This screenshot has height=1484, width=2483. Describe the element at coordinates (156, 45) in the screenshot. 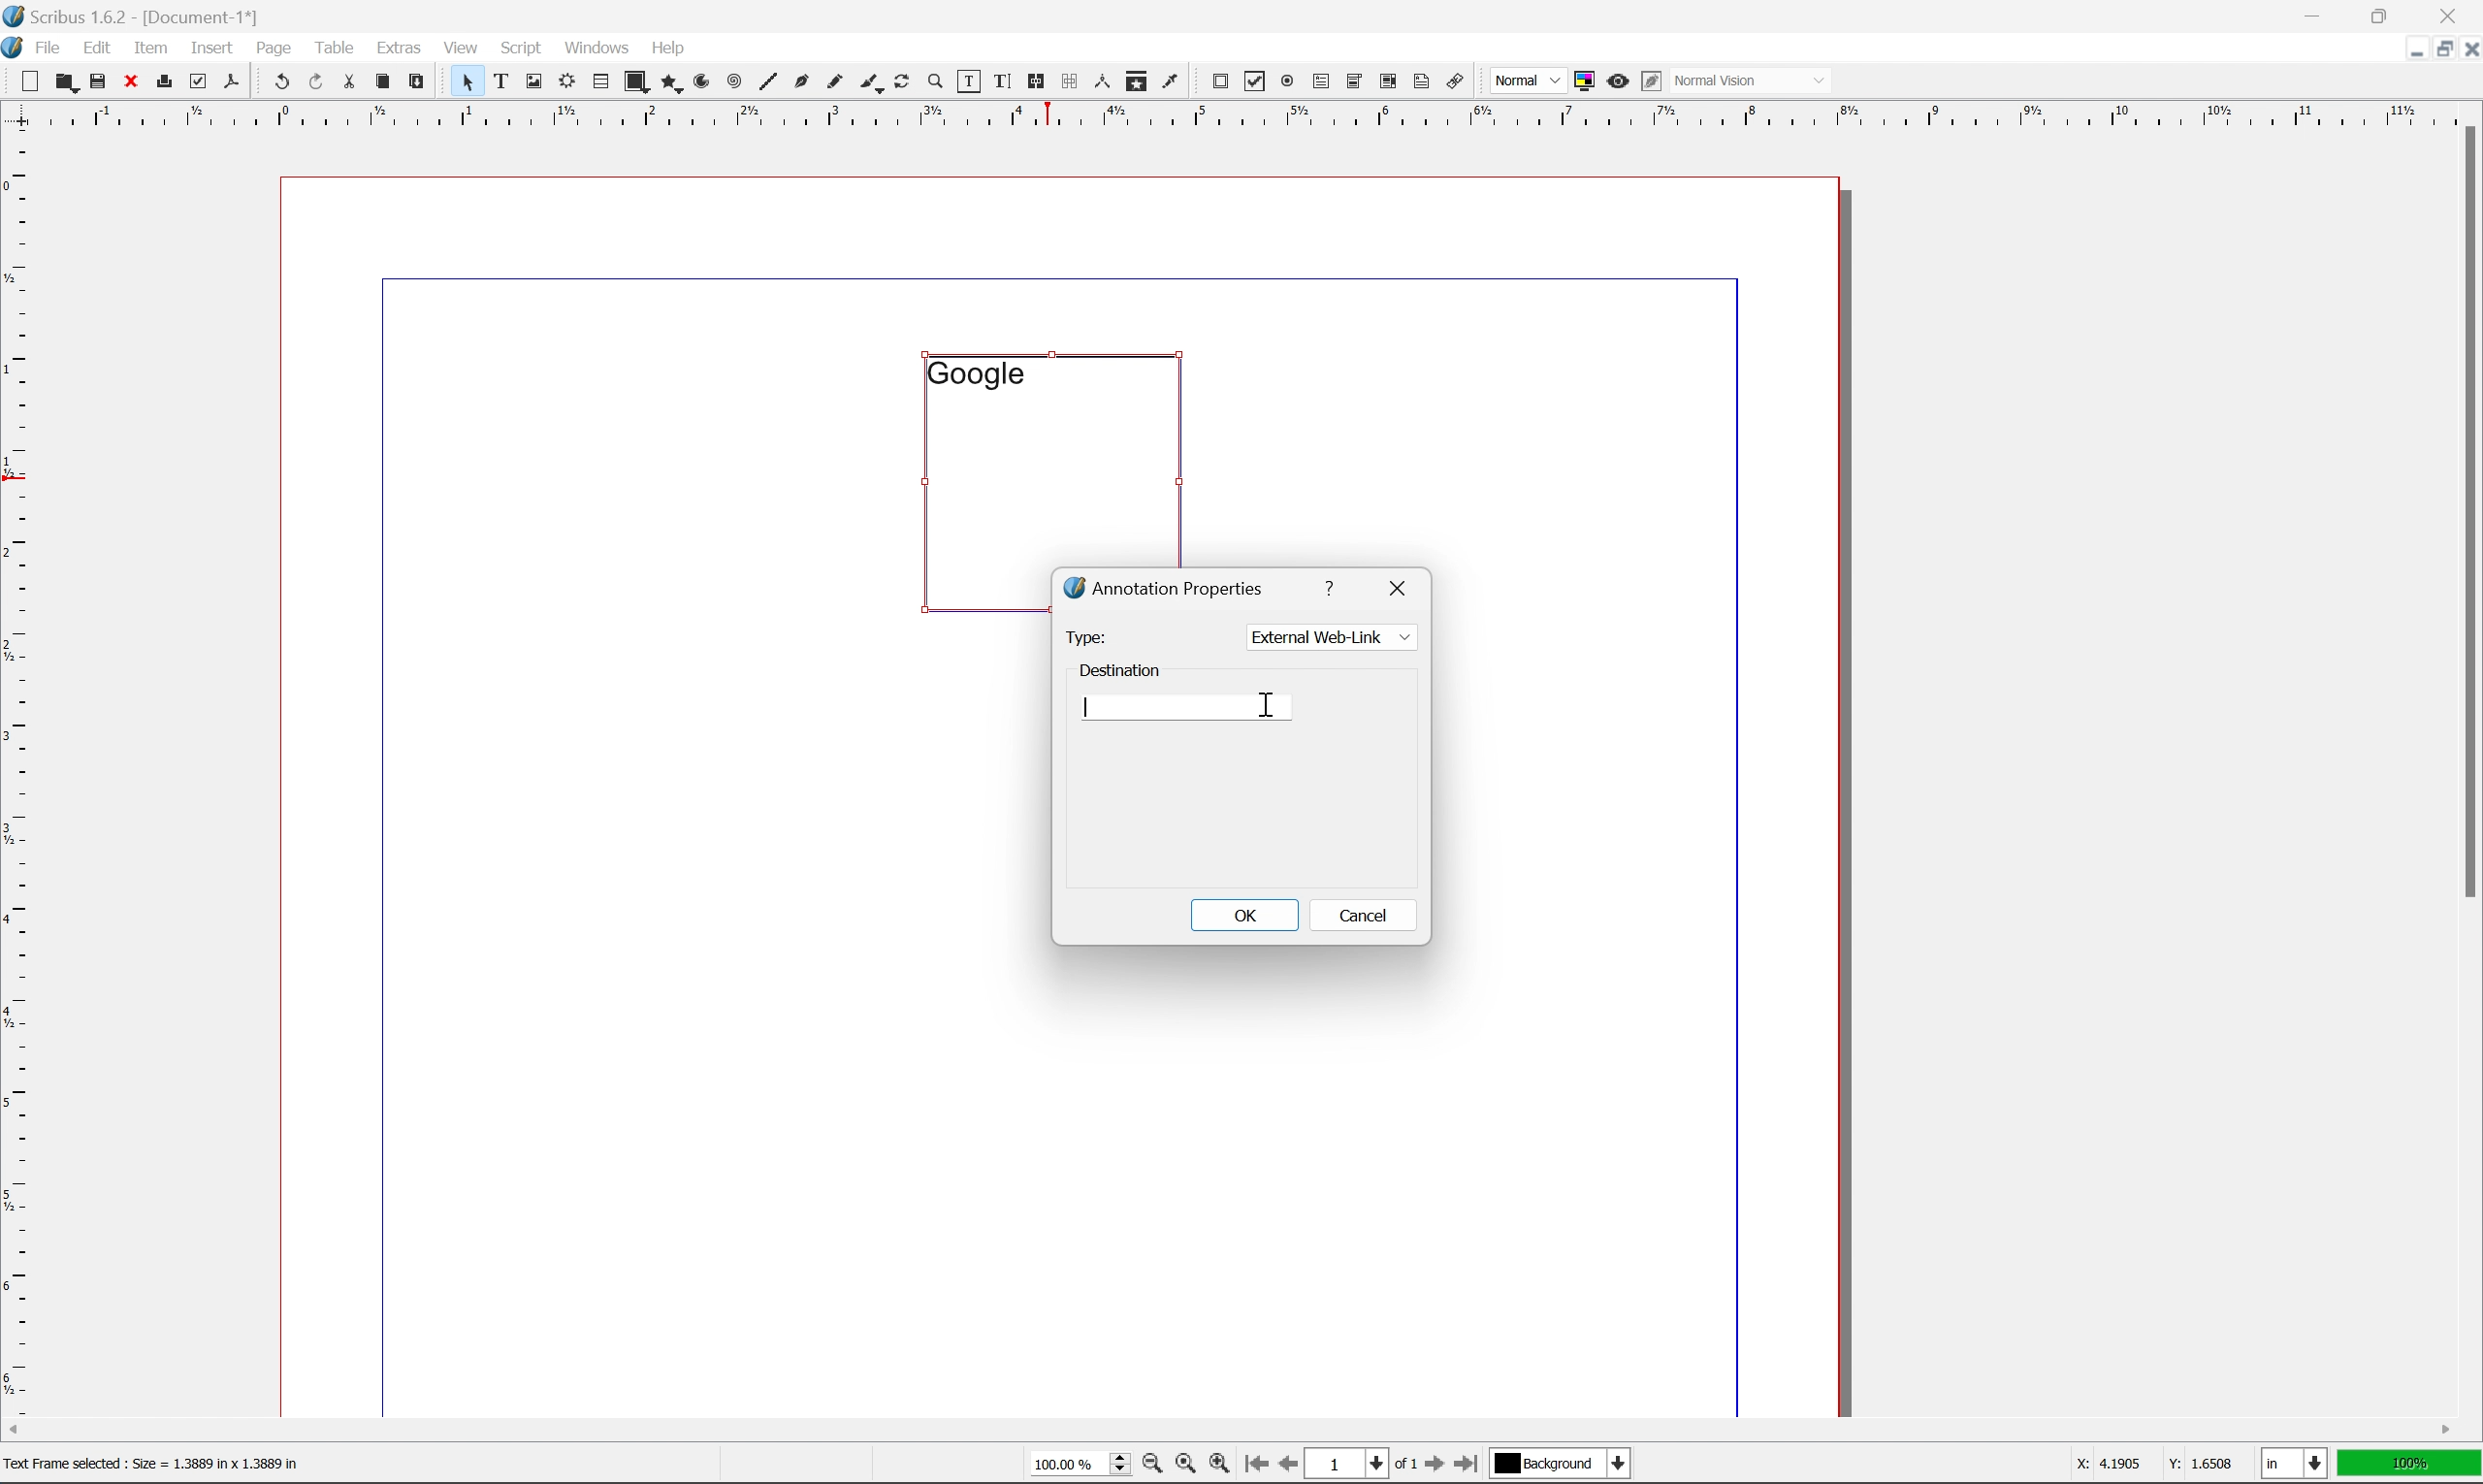

I see `item` at that location.